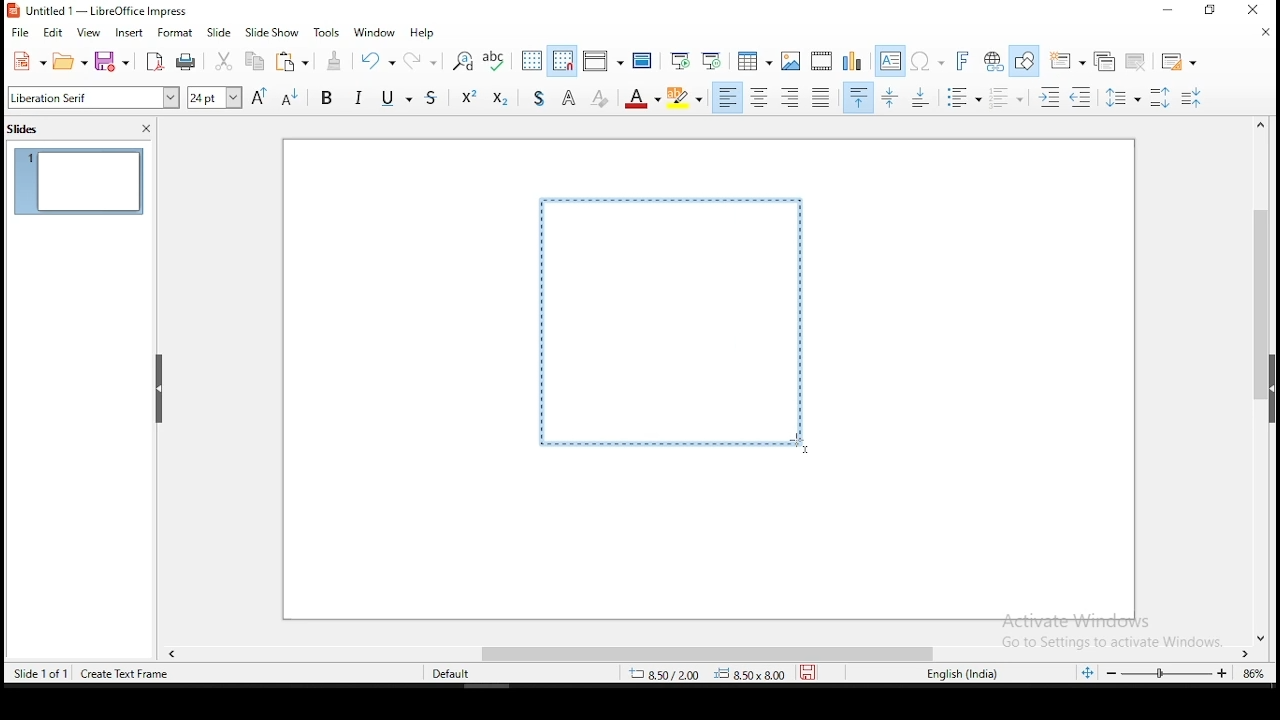 Image resolution: width=1280 pixels, height=720 pixels. Describe the element at coordinates (792, 61) in the screenshot. I see `insert image` at that location.